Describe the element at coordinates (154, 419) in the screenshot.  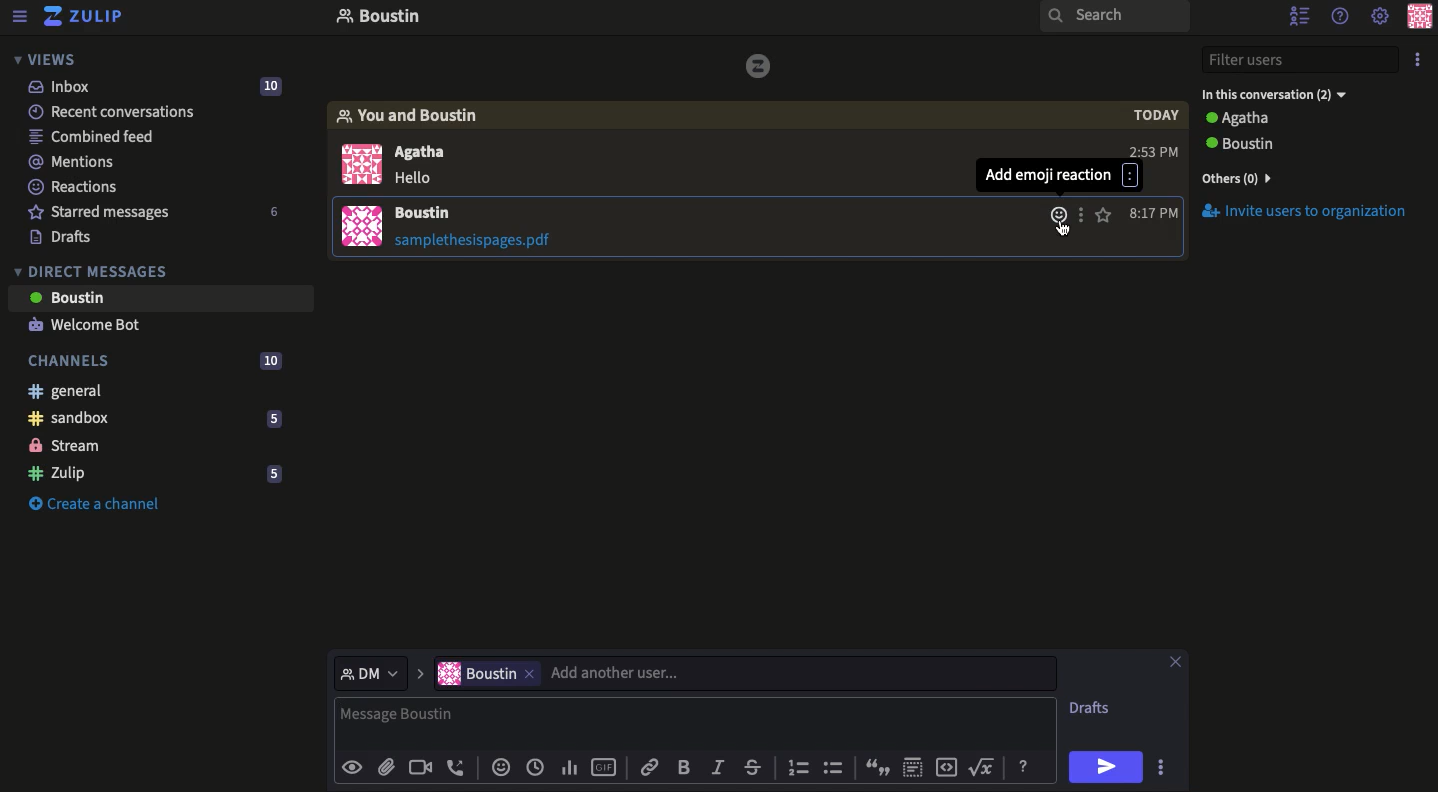
I see `Sandbox` at that location.